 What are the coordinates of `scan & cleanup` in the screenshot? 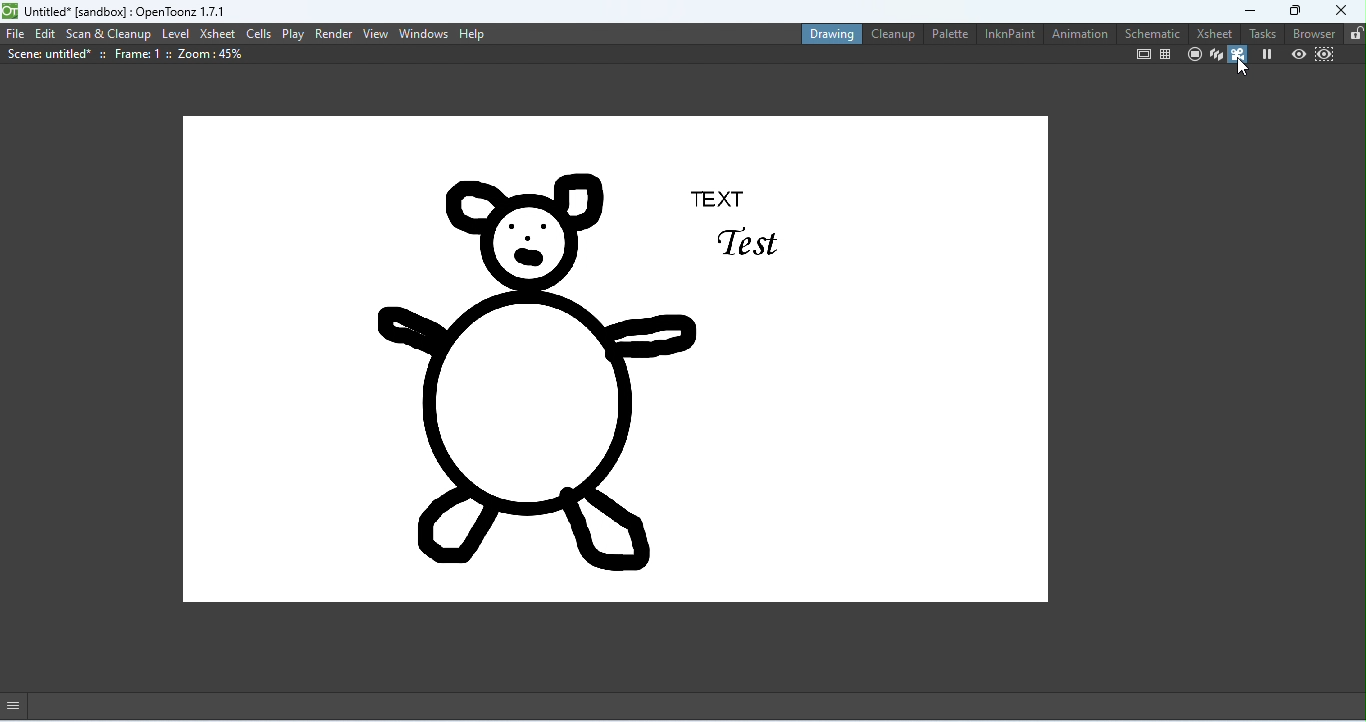 It's located at (110, 34).